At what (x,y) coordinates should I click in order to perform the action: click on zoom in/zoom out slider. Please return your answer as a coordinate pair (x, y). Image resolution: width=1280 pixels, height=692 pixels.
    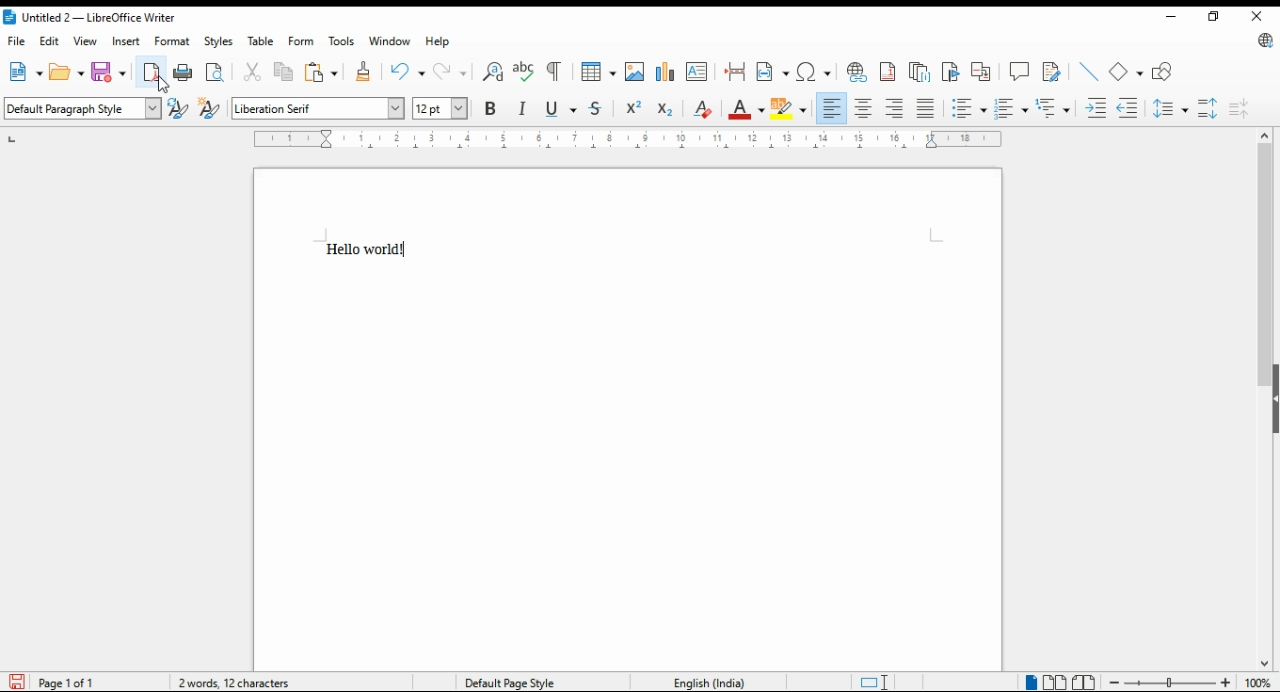
    Looking at the image, I should click on (1168, 683).